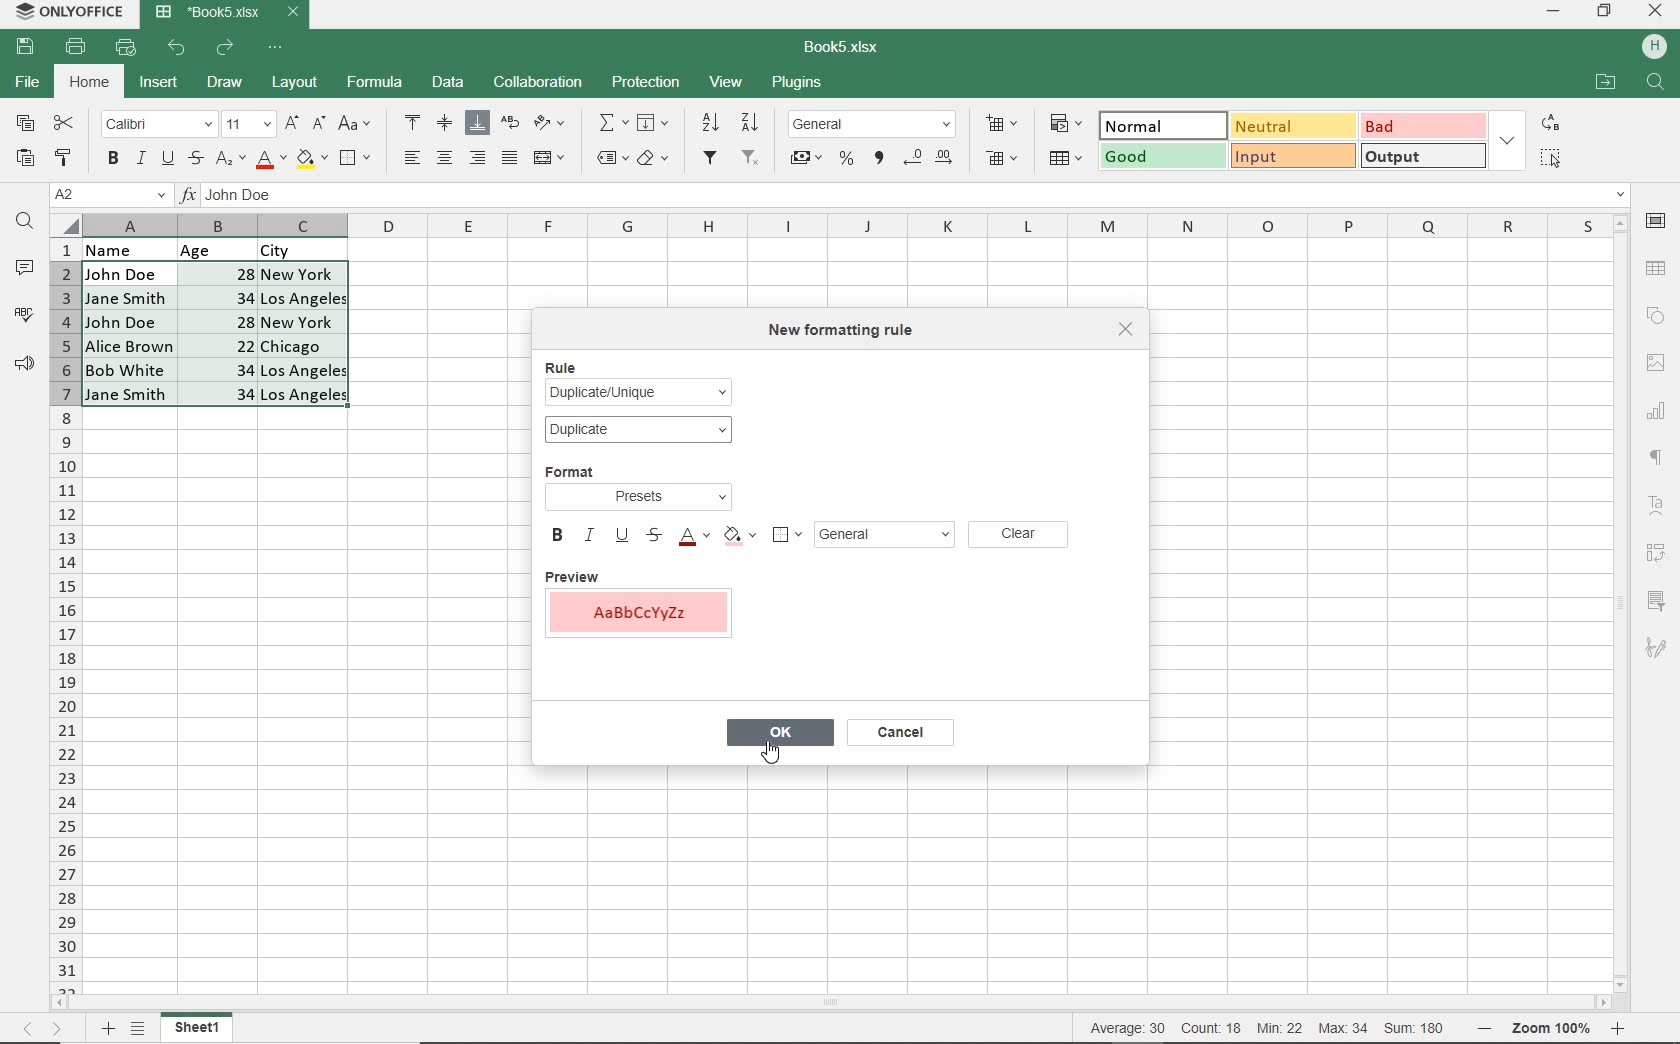 The image size is (1680, 1044). I want to click on REDO, so click(227, 47).